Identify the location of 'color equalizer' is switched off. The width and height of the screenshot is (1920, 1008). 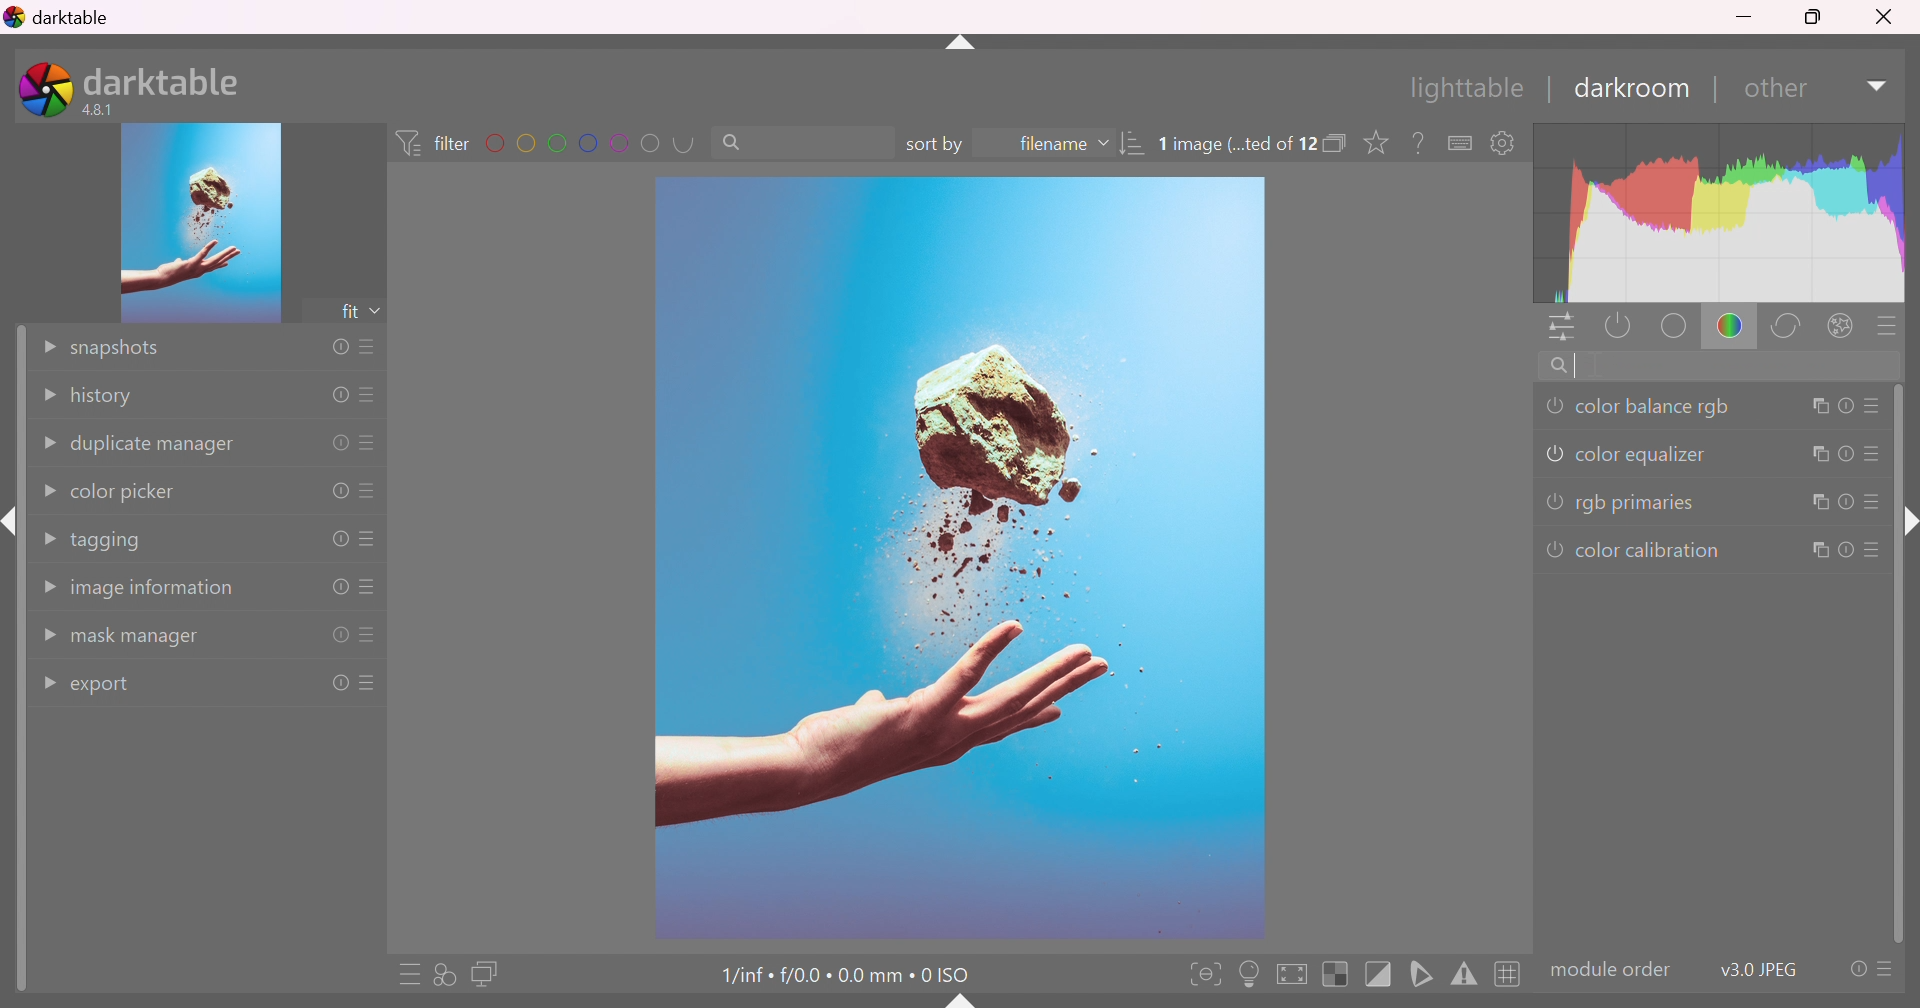
(1551, 451).